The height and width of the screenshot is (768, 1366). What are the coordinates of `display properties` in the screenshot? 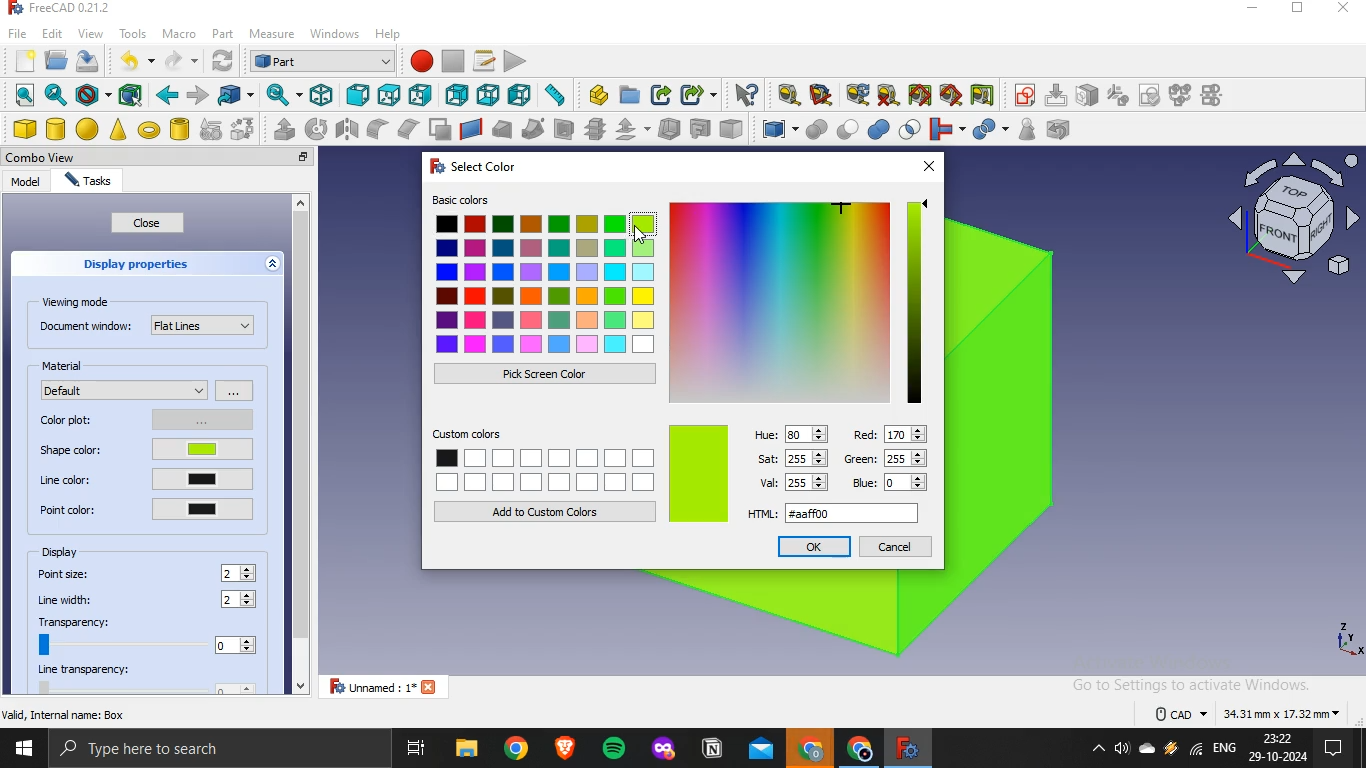 It's located at (137, 263).